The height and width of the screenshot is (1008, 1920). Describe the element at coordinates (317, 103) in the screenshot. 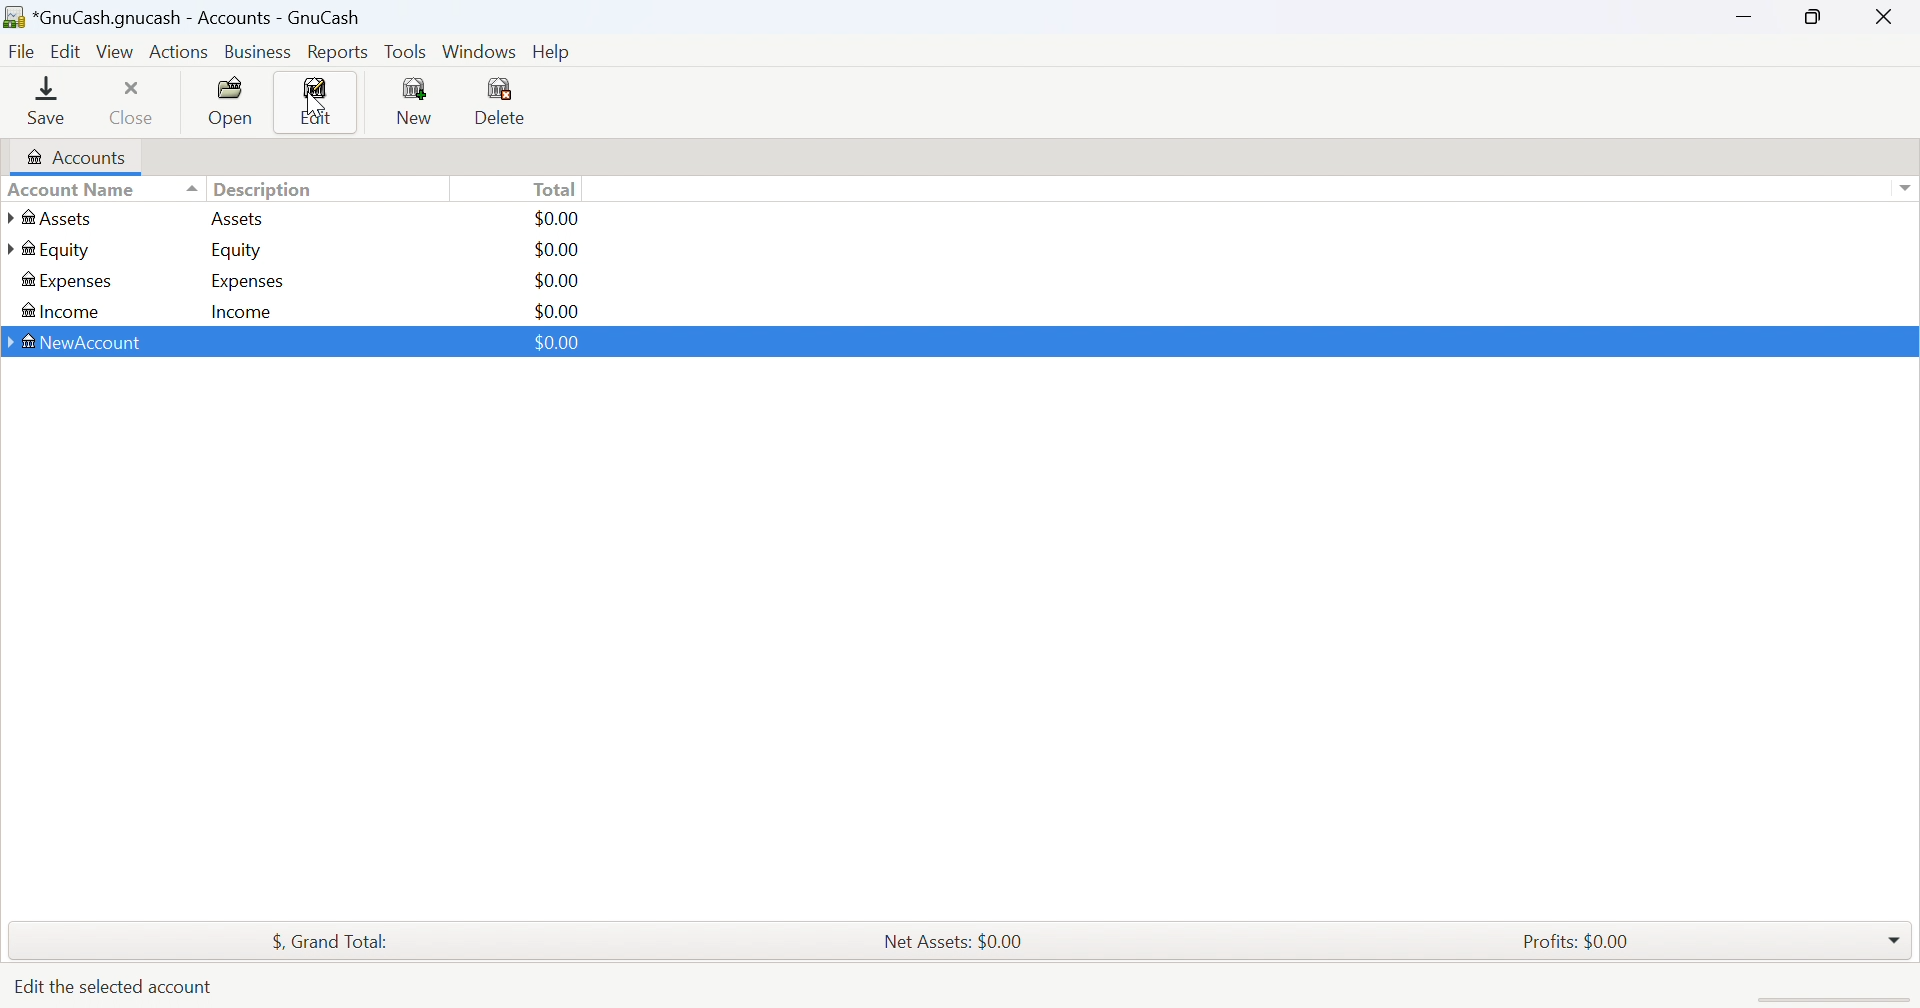

I see `Edit` at that location.